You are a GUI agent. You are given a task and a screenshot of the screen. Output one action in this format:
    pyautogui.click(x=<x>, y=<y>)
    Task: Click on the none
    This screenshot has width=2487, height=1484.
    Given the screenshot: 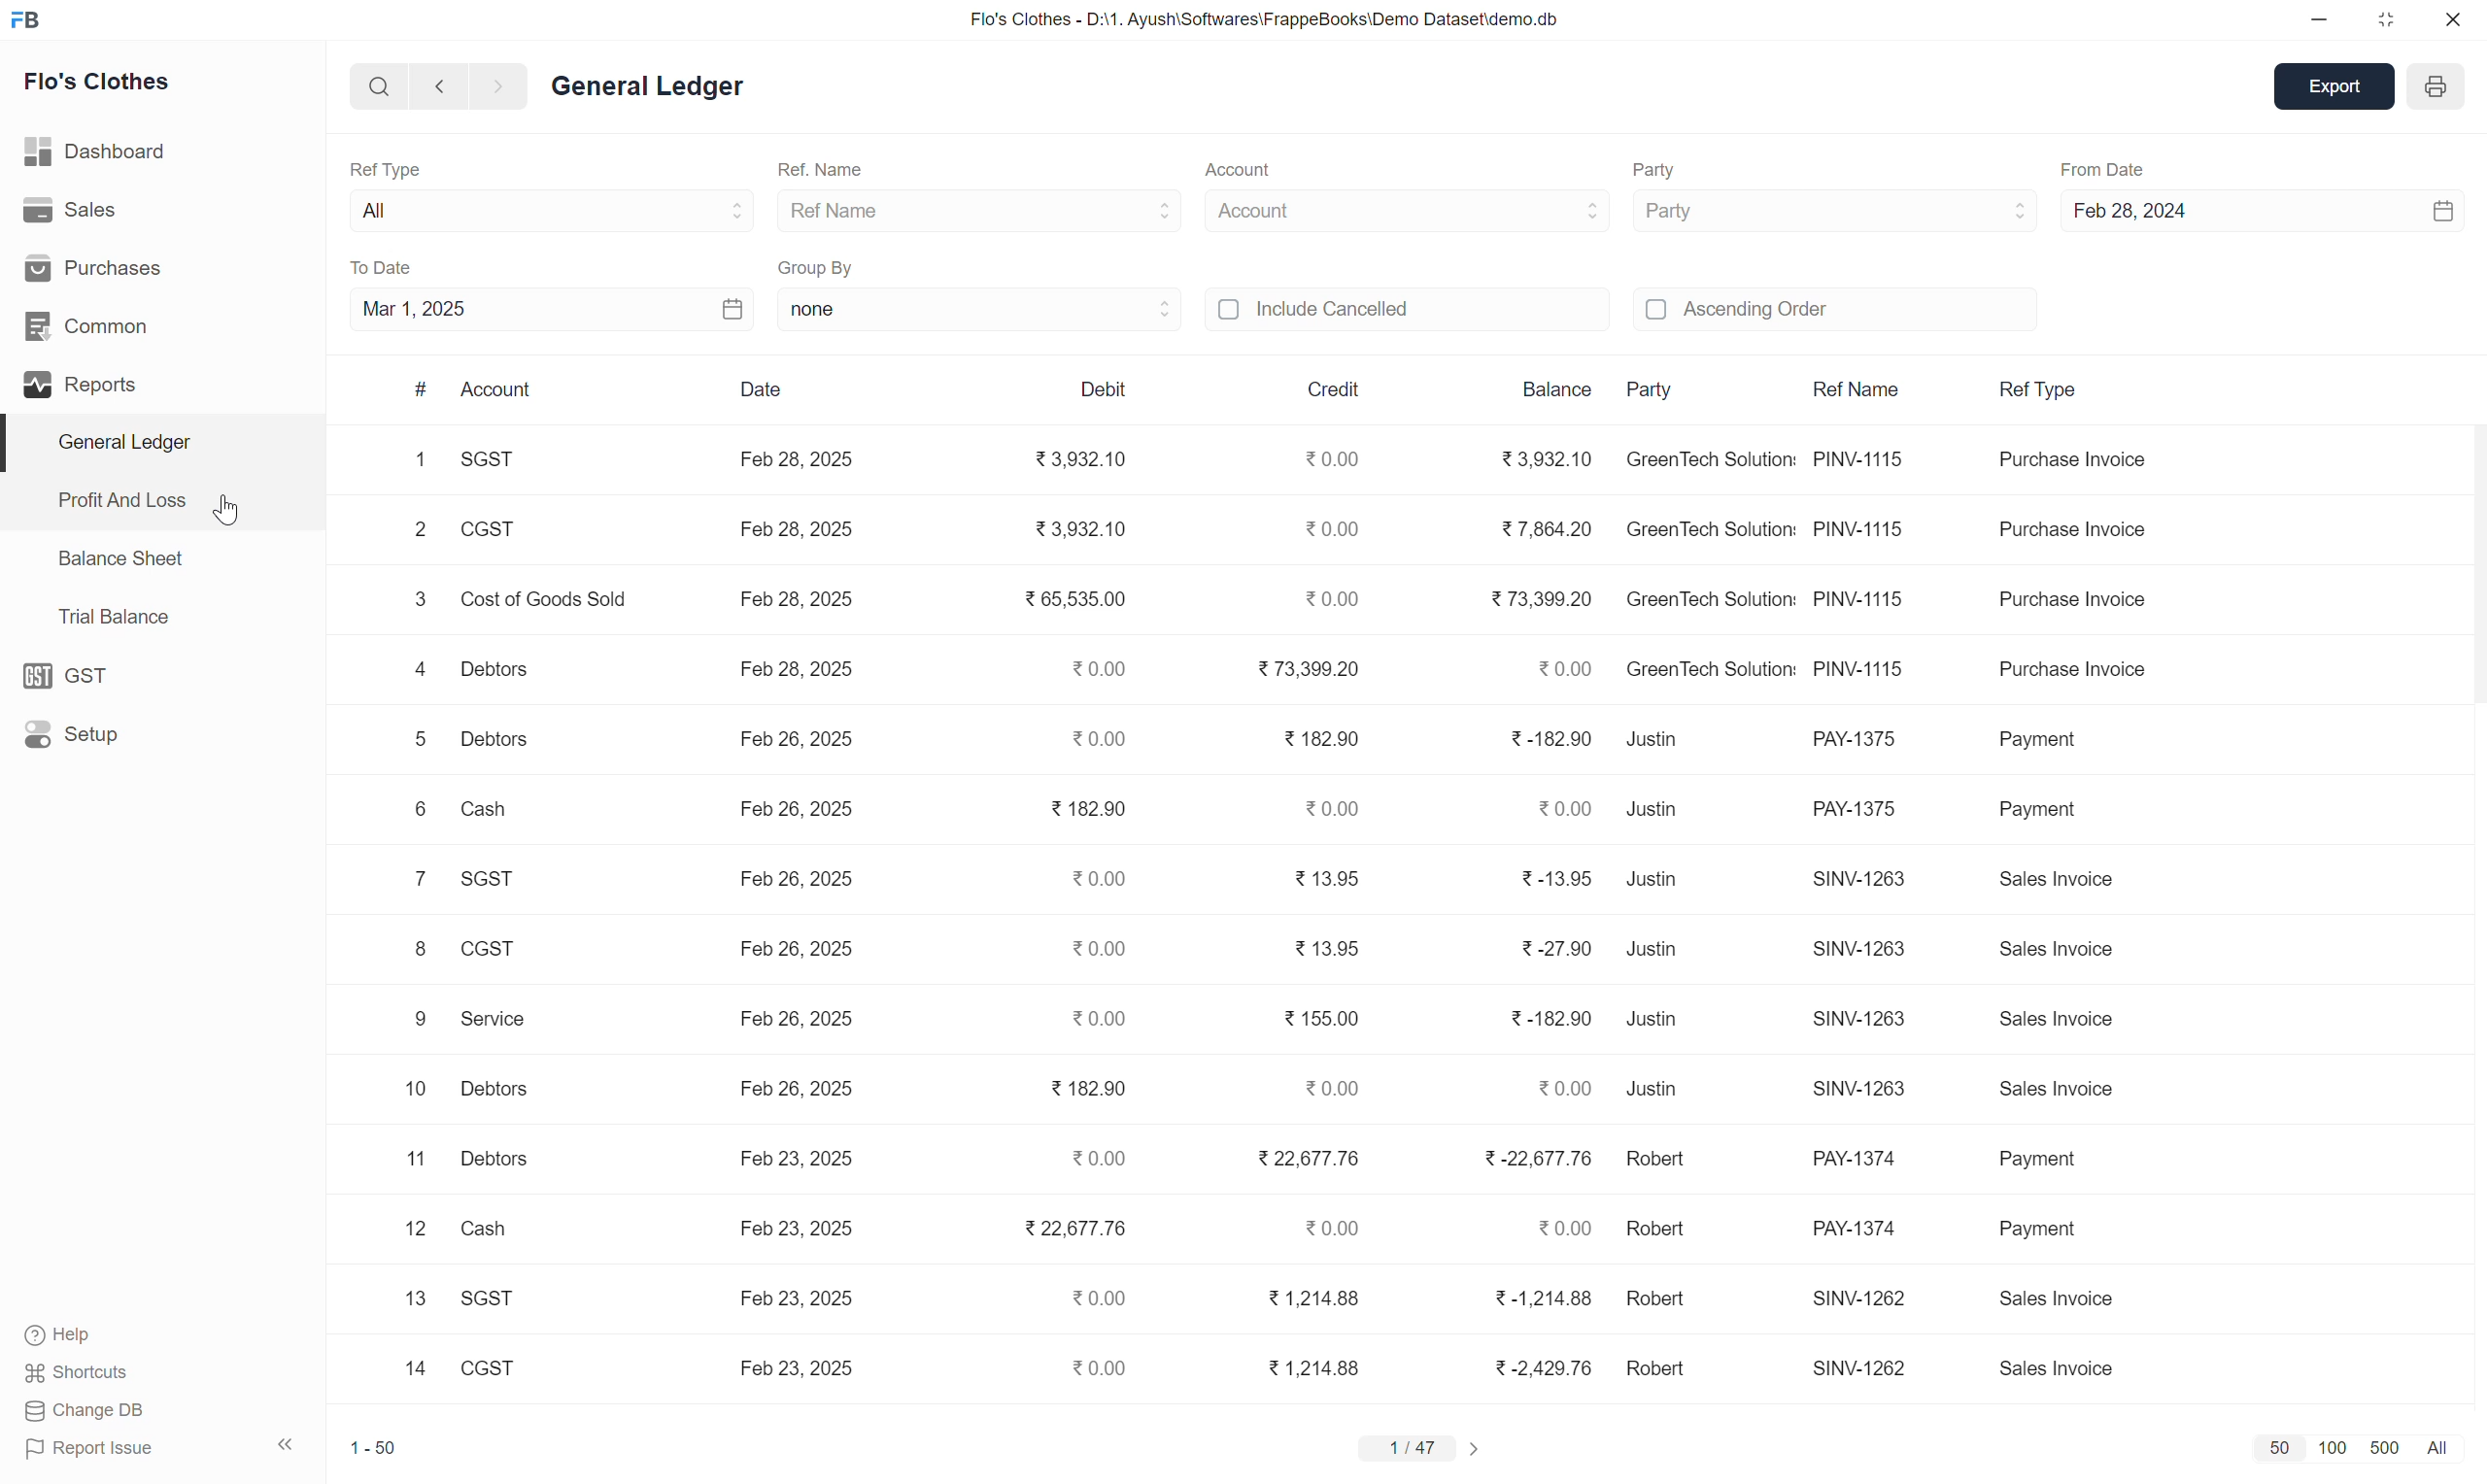 What is the action you would take?
    pyautogui.click(x=841, y=305)
    